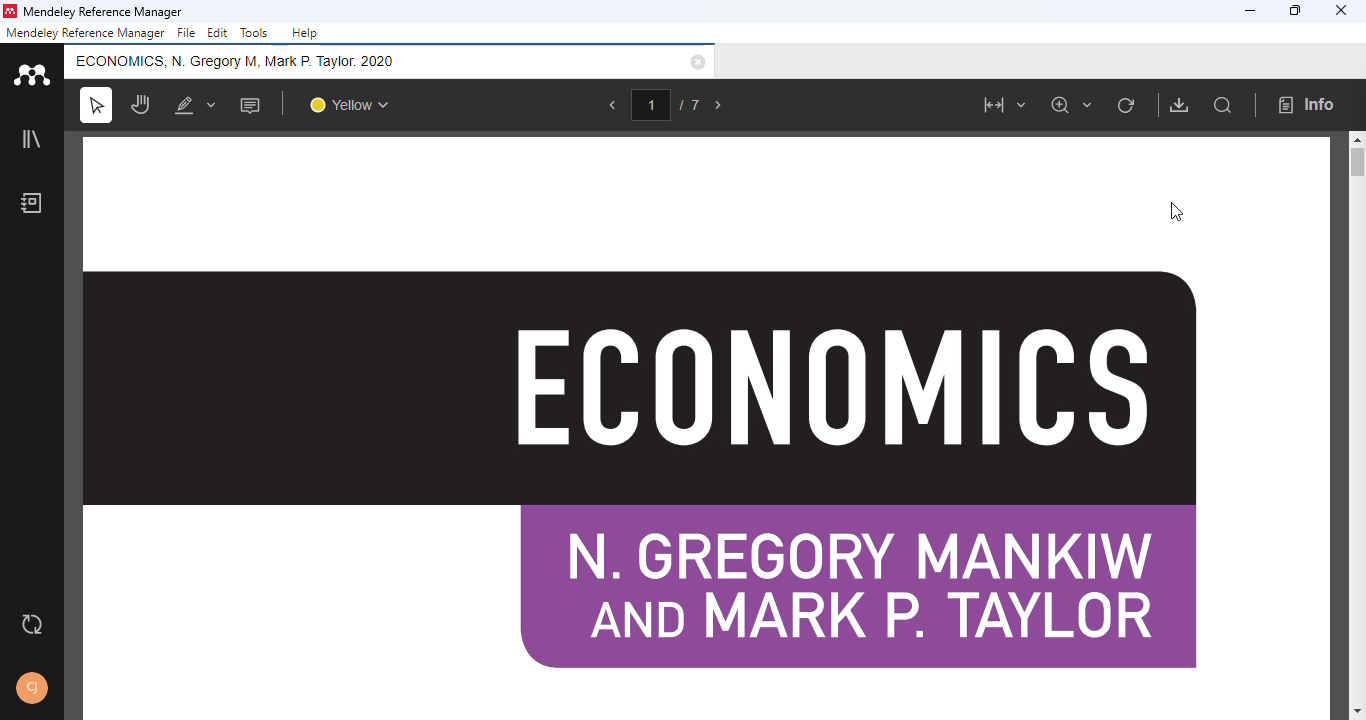 This screenshot has width=1366, height=720. Describe the element at coordinates (238, 60) in the screenshot. I see `ECONOMICS, N. Gregory M, Mark P. Taylor. 2020` at that location.